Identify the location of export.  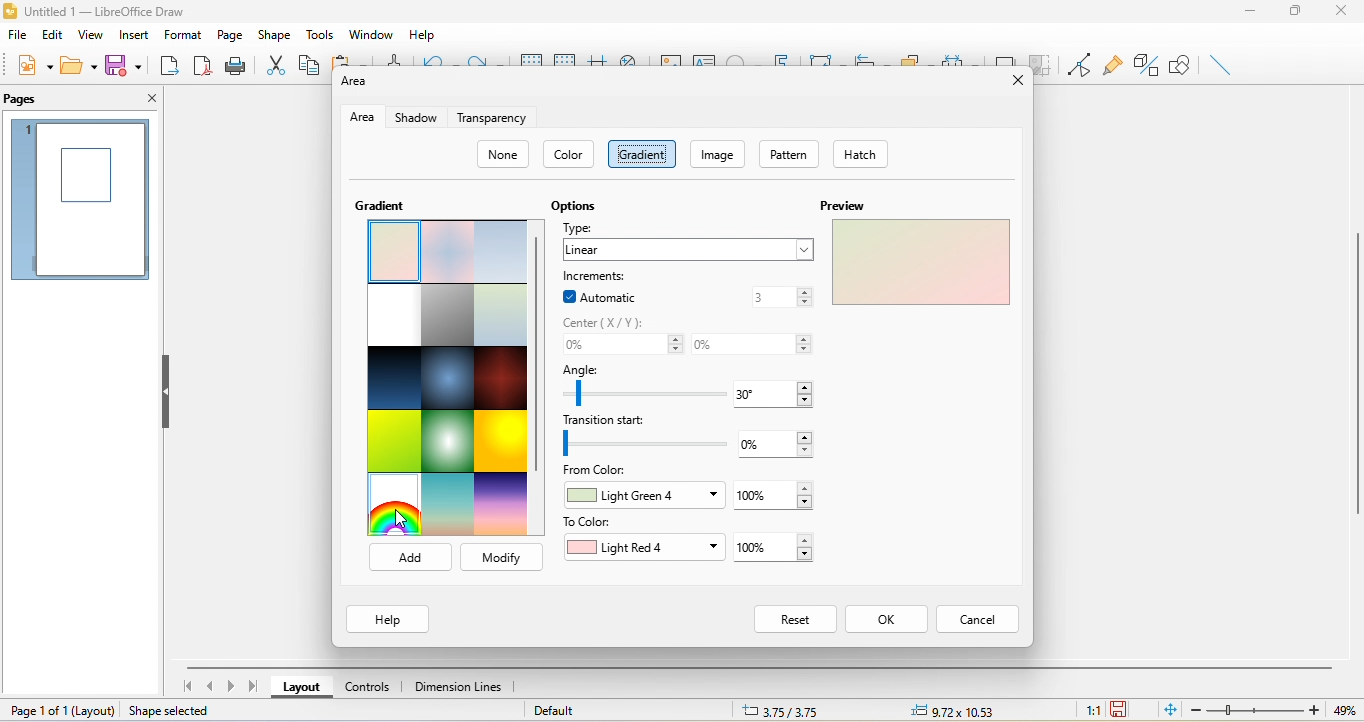
(169, 68).